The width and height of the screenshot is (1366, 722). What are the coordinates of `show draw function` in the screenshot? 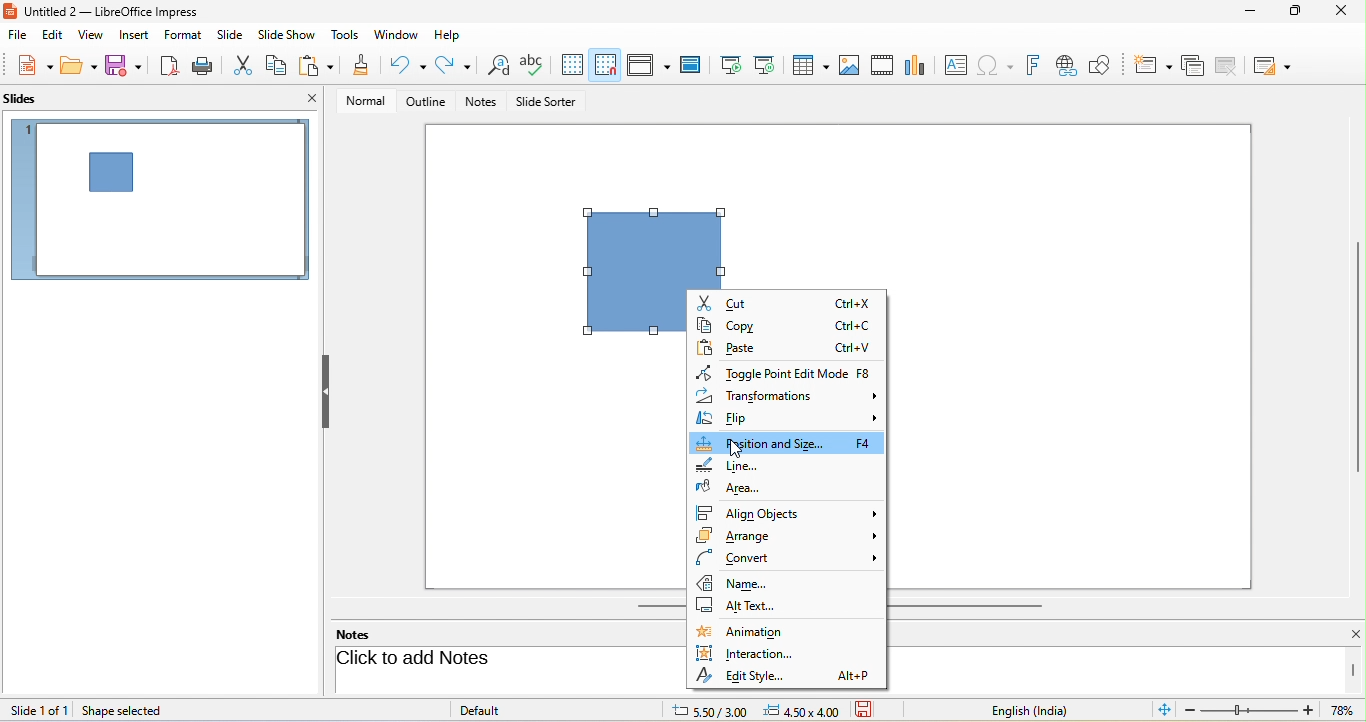 It's located at (1109, 63).